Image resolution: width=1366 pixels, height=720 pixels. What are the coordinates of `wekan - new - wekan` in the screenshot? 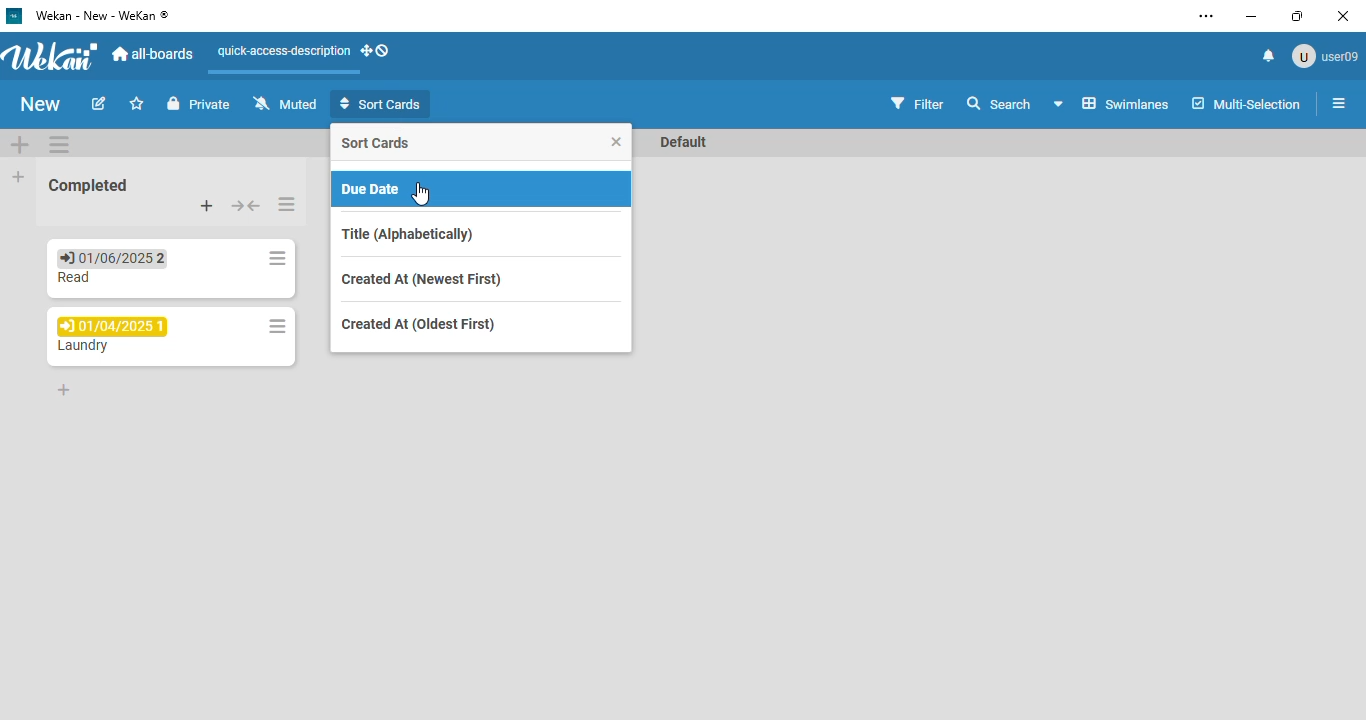 It's located at (101, 15).